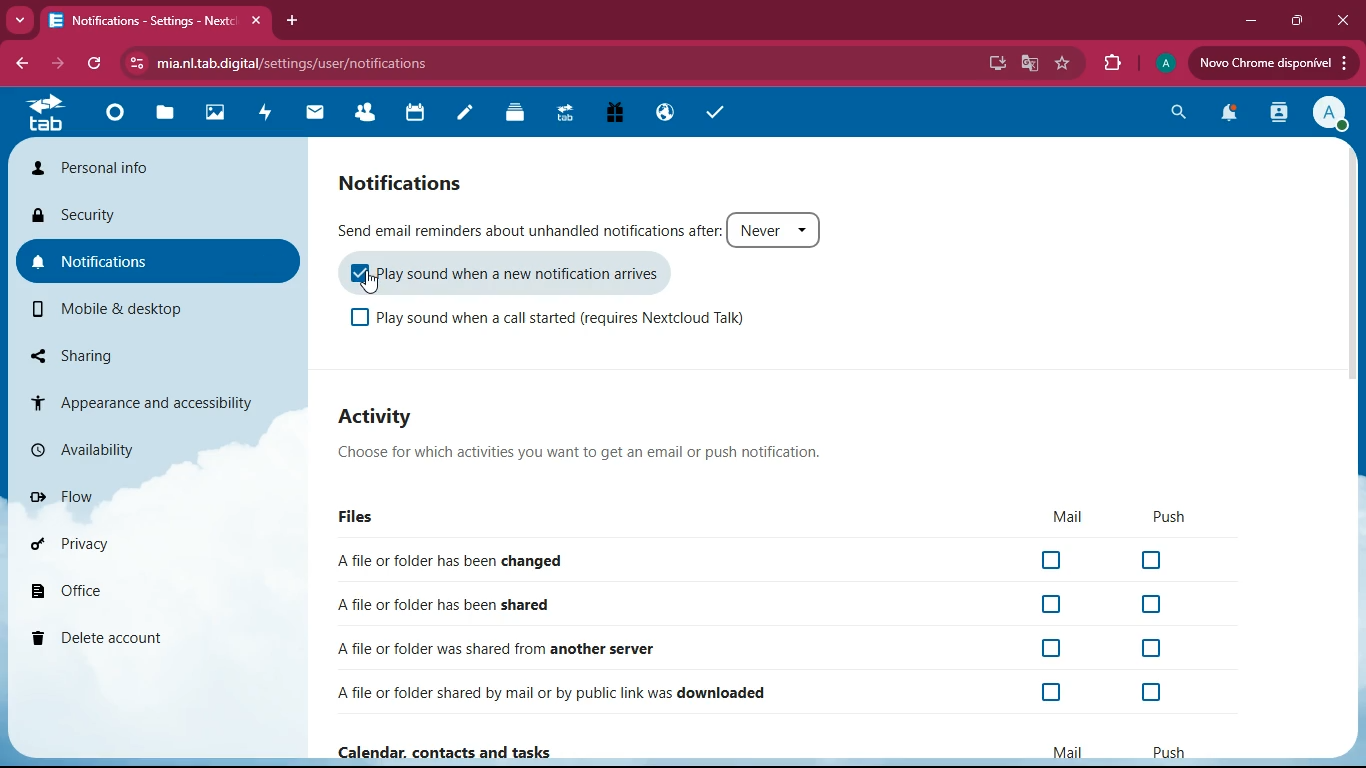 The width and height of the screenshot is (1366, 768). I want to click on tasks, so click(707, 112).